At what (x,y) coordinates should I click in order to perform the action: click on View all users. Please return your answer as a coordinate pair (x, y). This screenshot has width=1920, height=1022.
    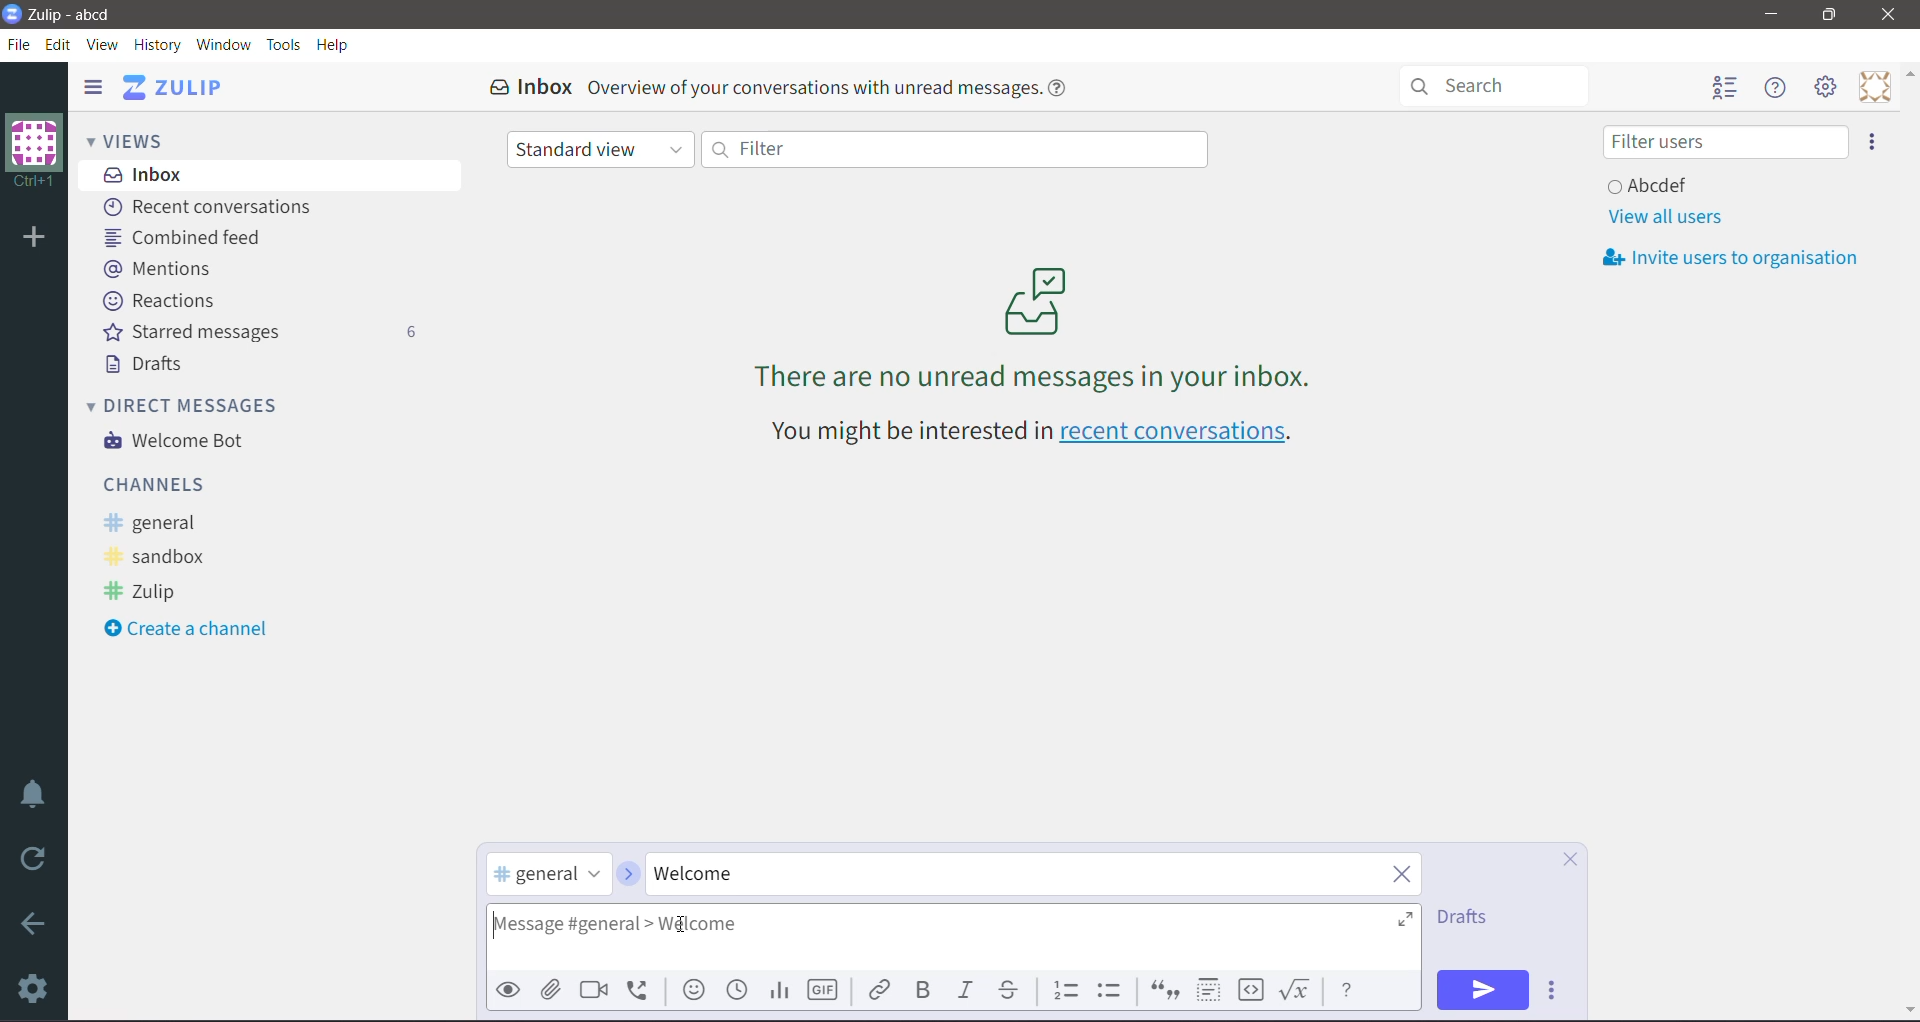
    Looking at the image, I should click on (1664, 217).